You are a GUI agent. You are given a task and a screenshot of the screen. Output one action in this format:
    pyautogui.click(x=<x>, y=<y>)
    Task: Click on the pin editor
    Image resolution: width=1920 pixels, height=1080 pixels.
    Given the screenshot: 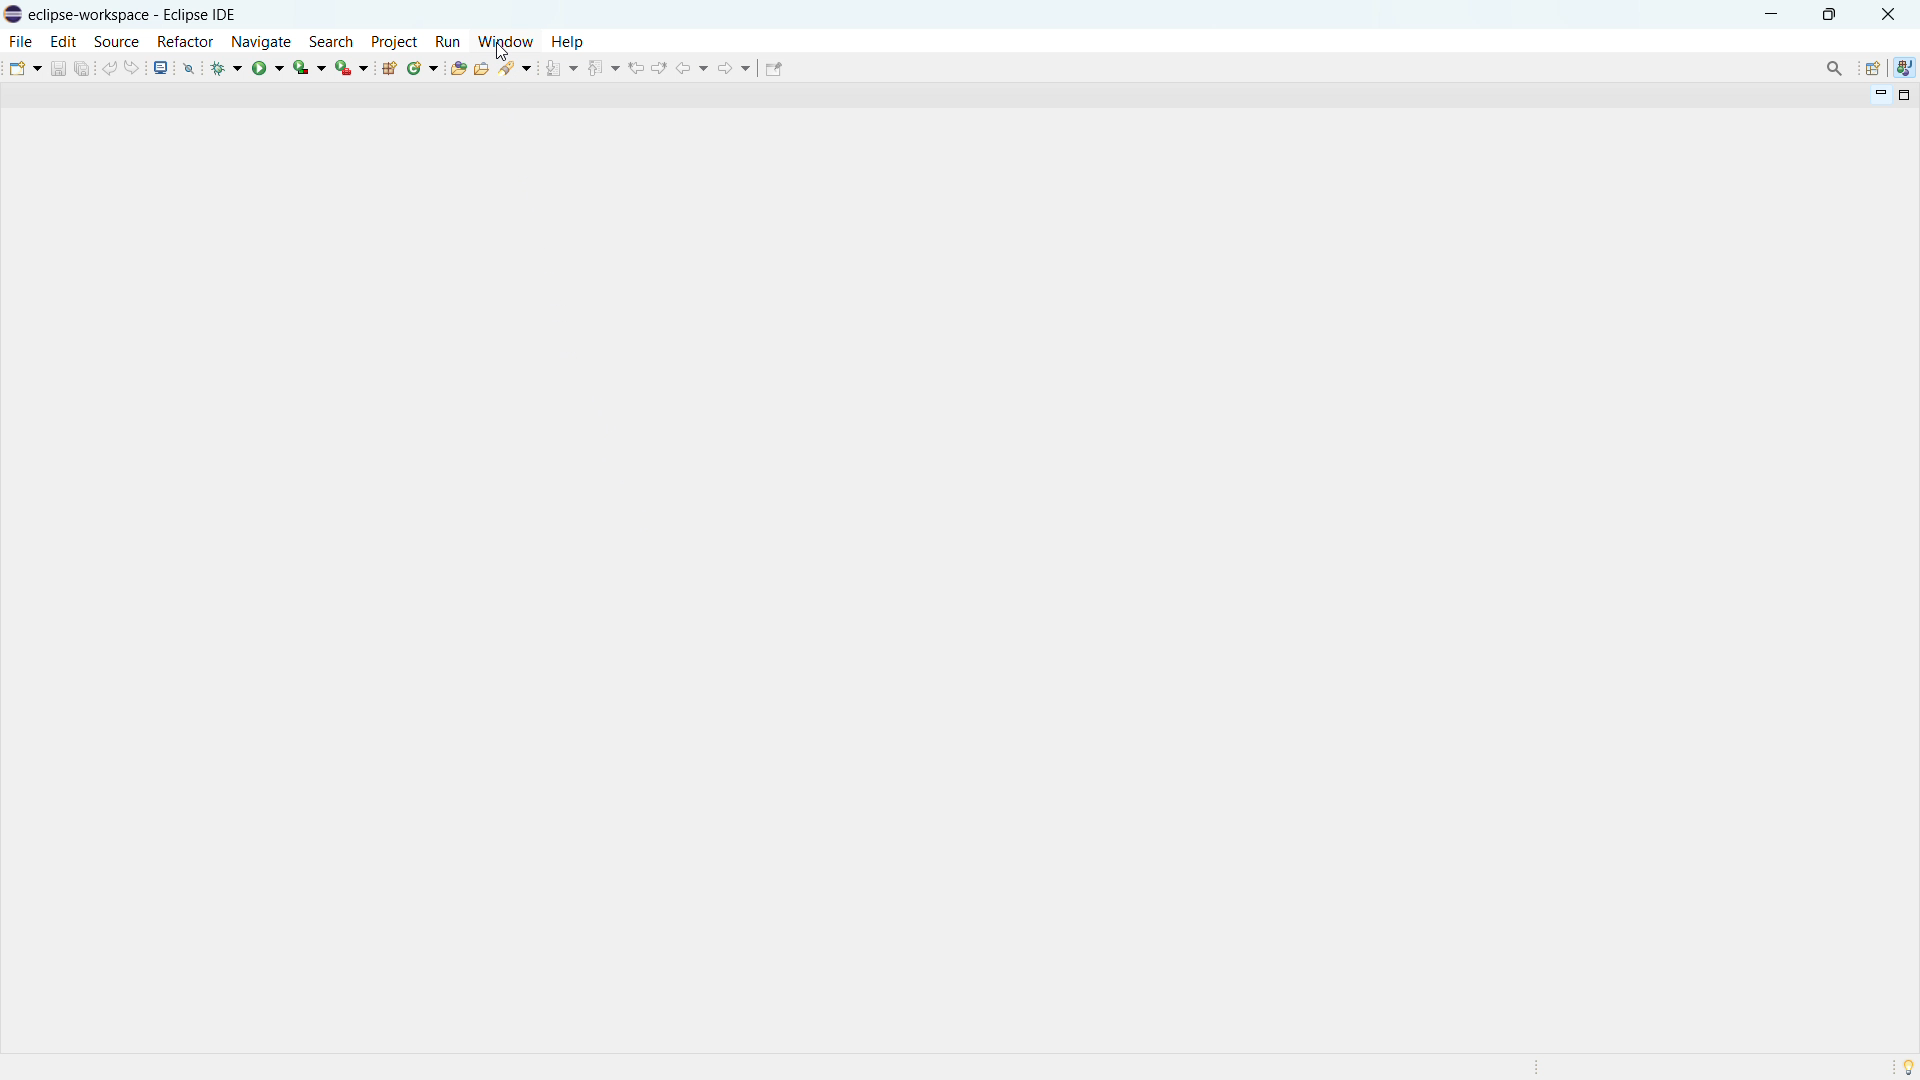 What is the action you would take?
    pyautogui.click(x=774, y=69)
    